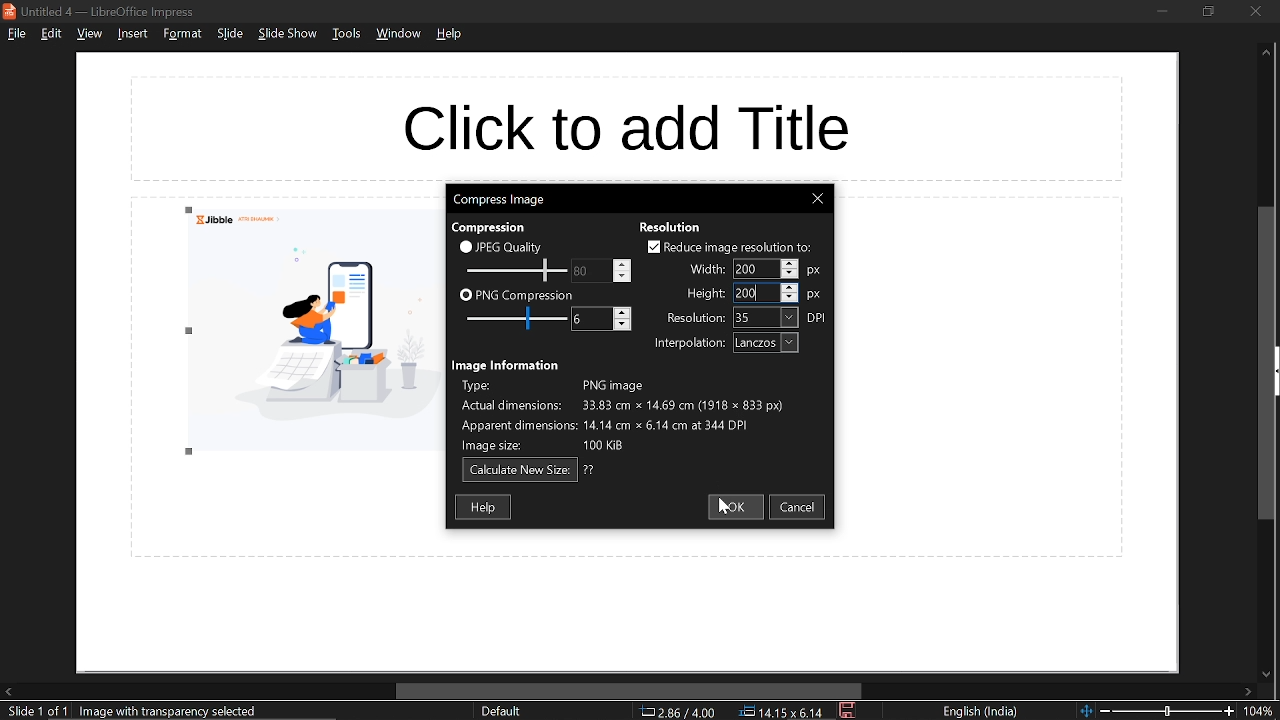 The width and height of the screenshot is (1280, 720). I want to click on height, so click(752, 293).